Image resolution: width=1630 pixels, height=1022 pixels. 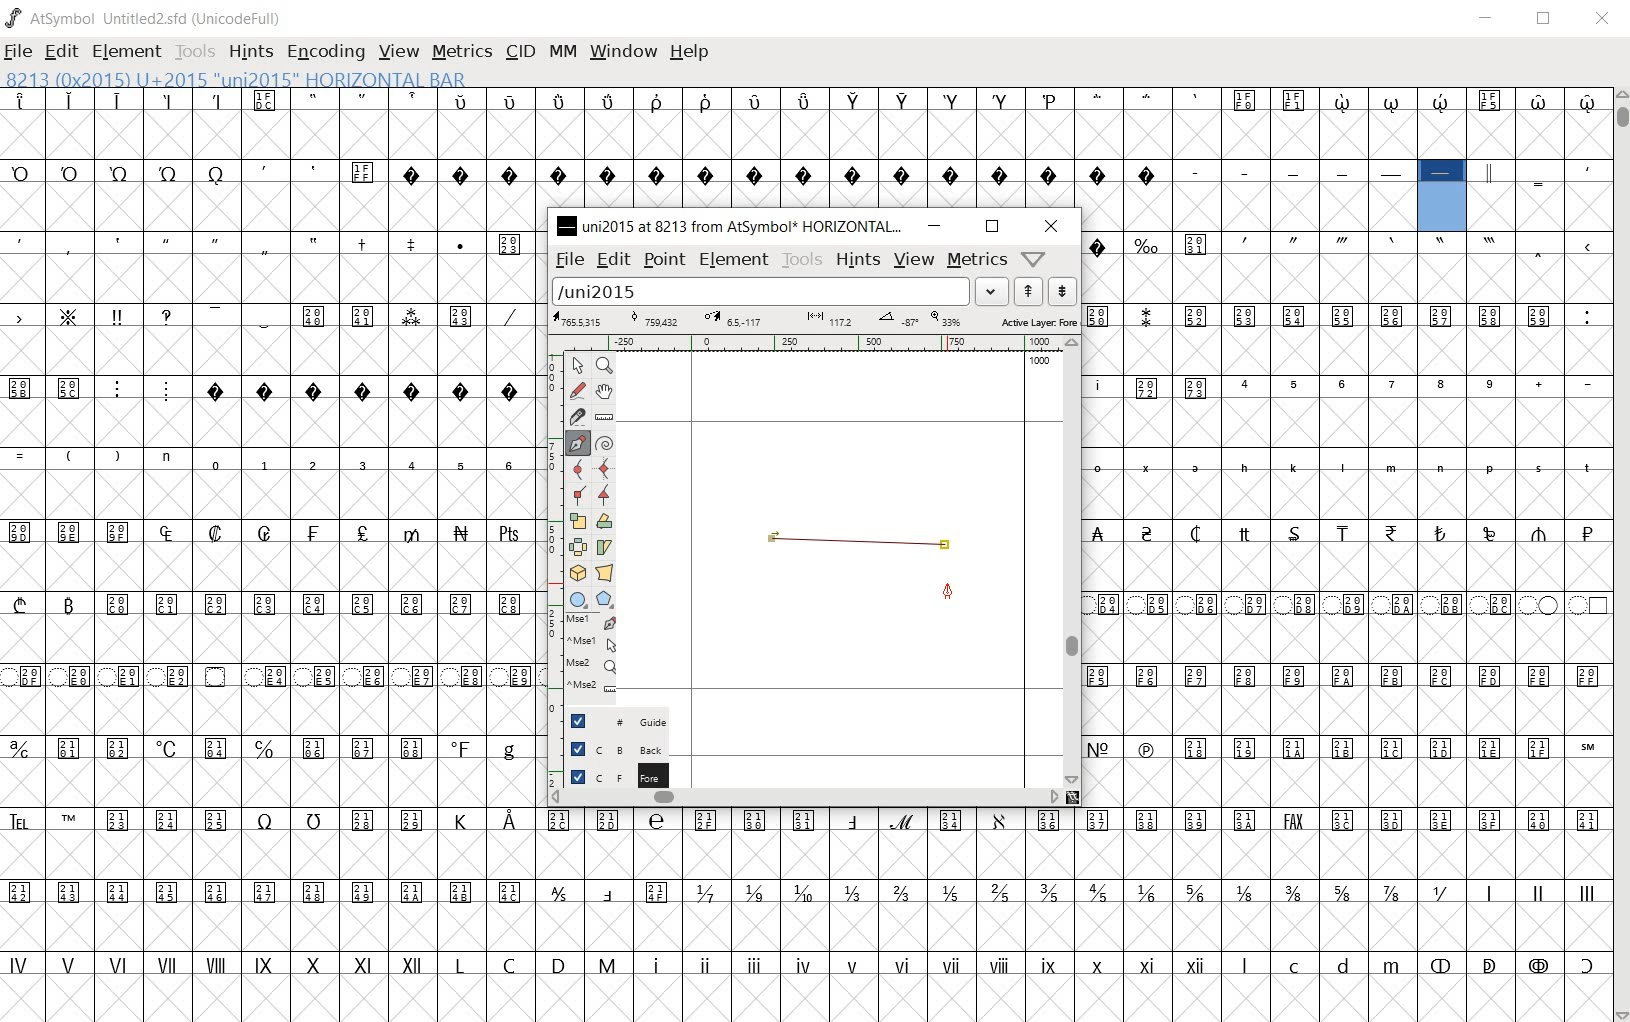 What do you see at coordinates (465, 53) in the screenshot?
I see `METRICS` at bounding box center [465, 53].